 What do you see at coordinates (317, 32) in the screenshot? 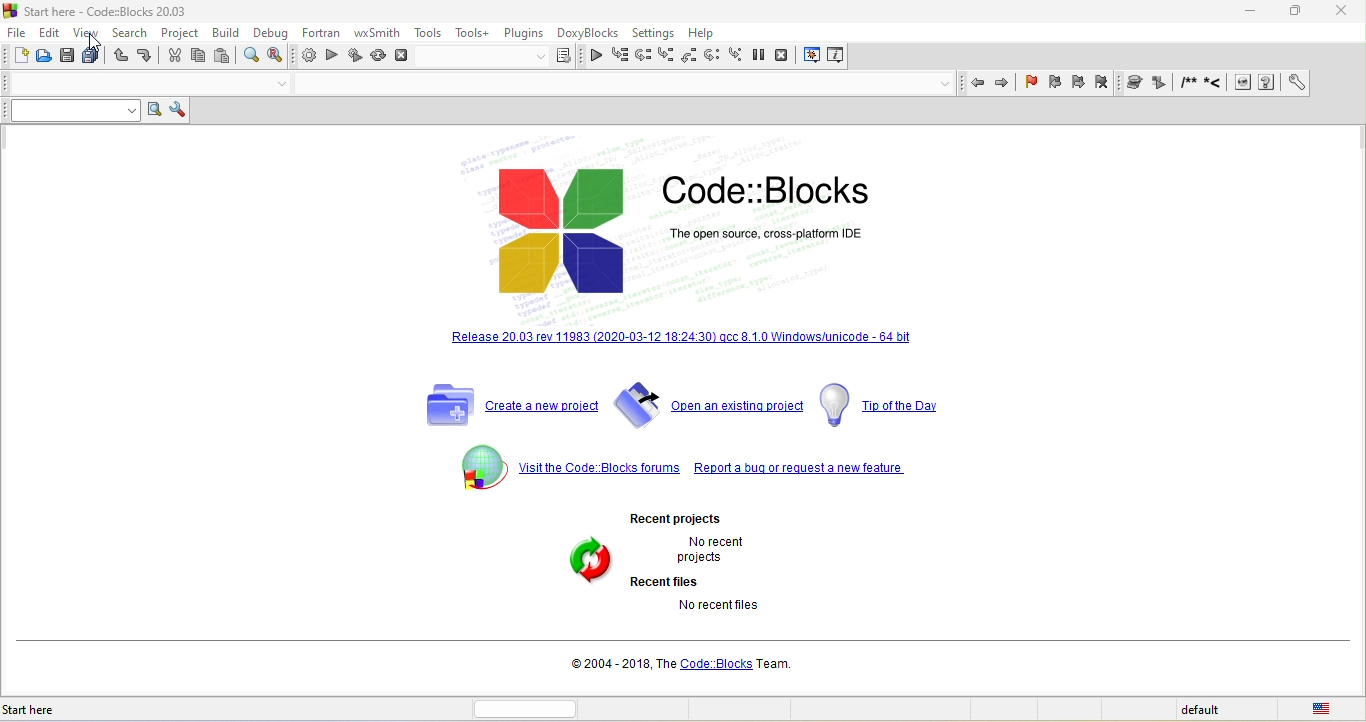
I see `fortran` at bounding box center [317, 32].